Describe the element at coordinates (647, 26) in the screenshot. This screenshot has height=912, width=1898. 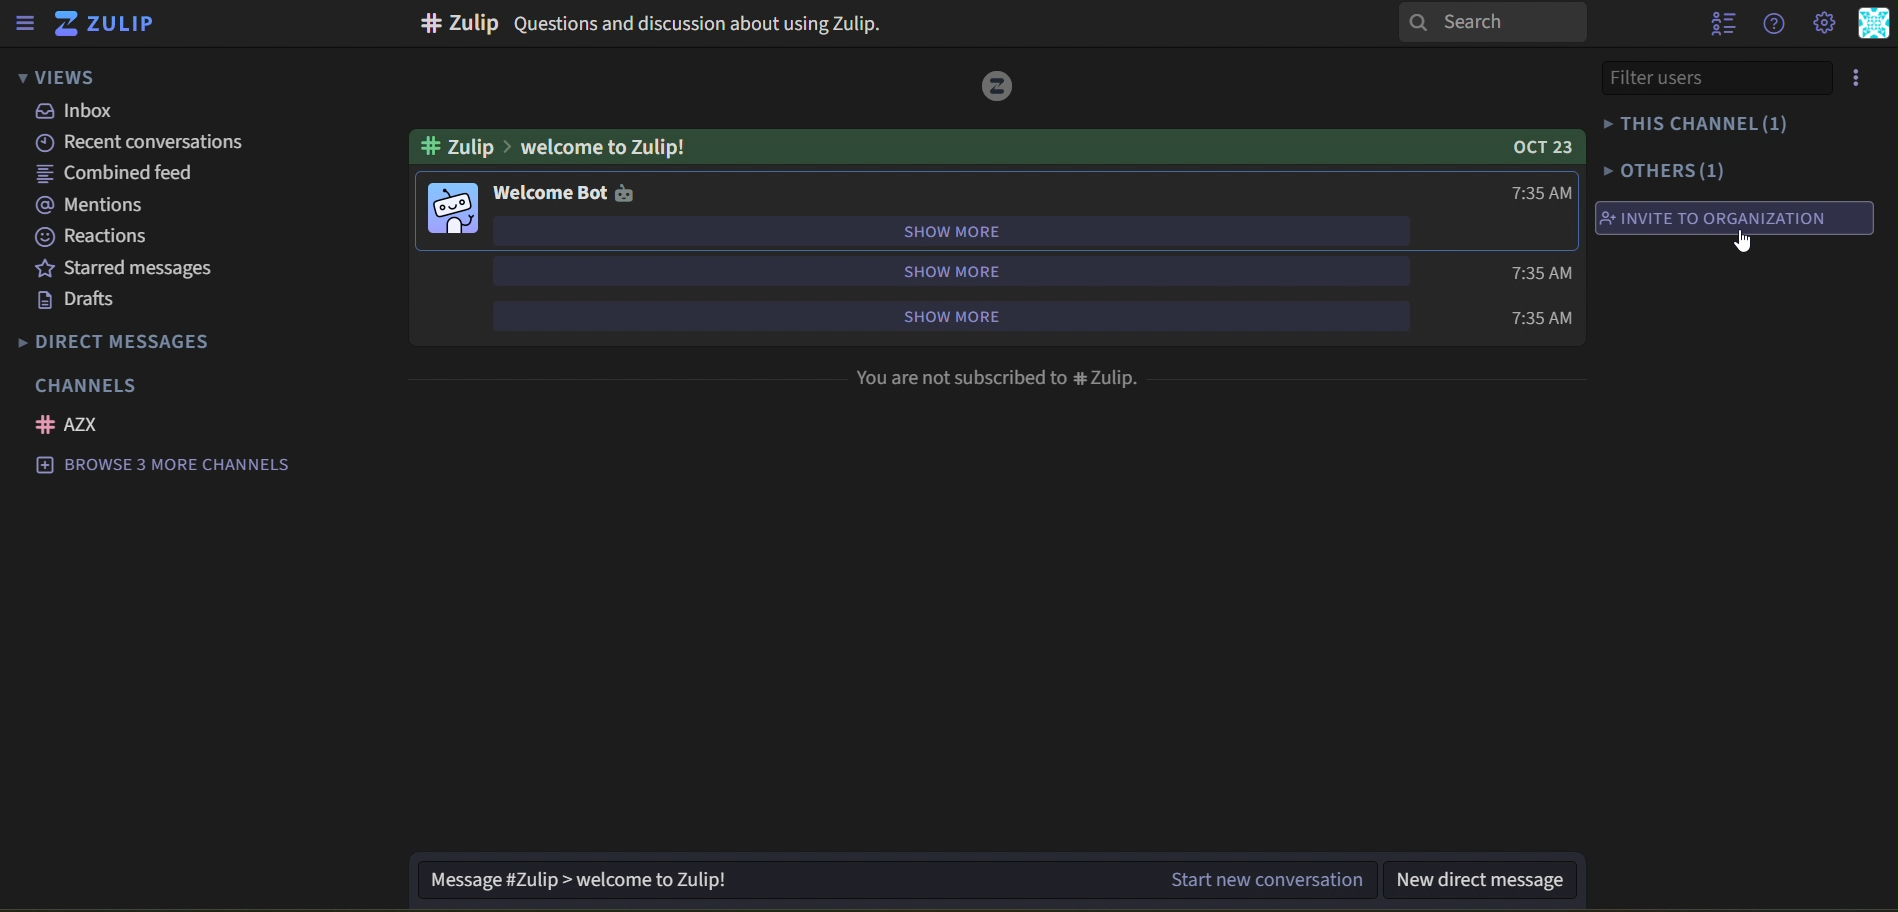
I see `# Zulip Questions and discussion about using Zulip.` at that location.